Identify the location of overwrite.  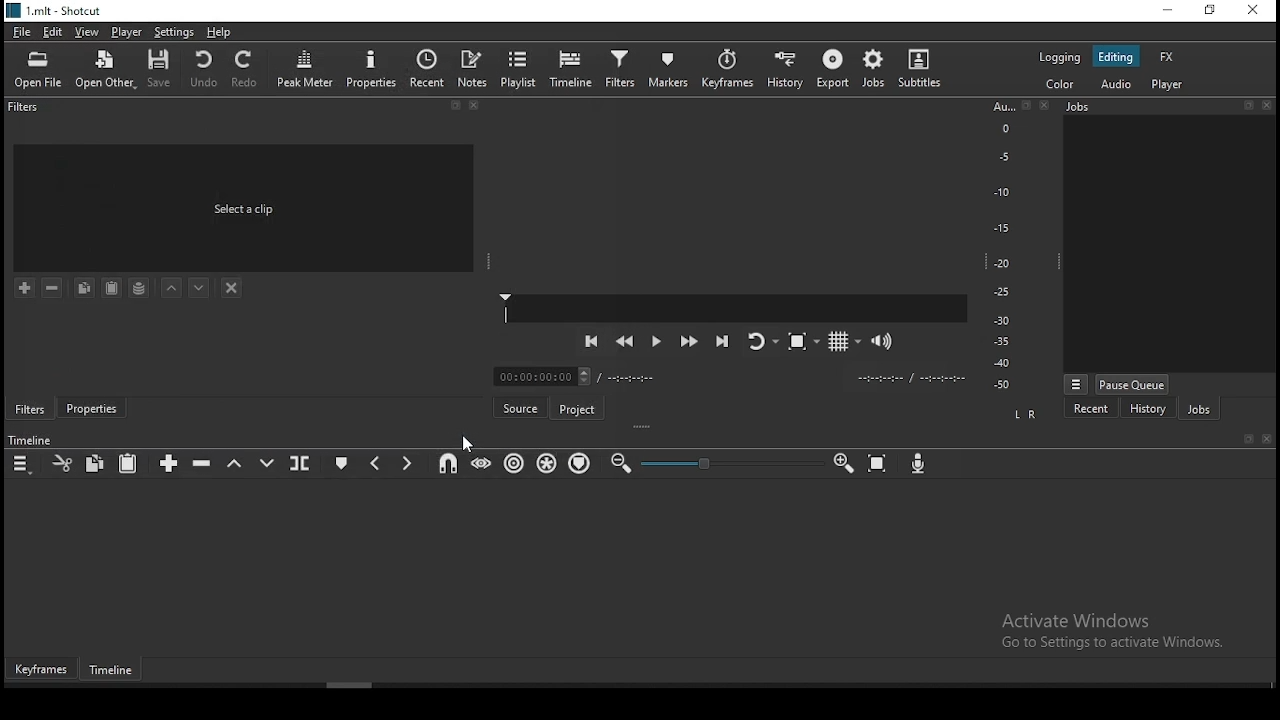
(265, 461).